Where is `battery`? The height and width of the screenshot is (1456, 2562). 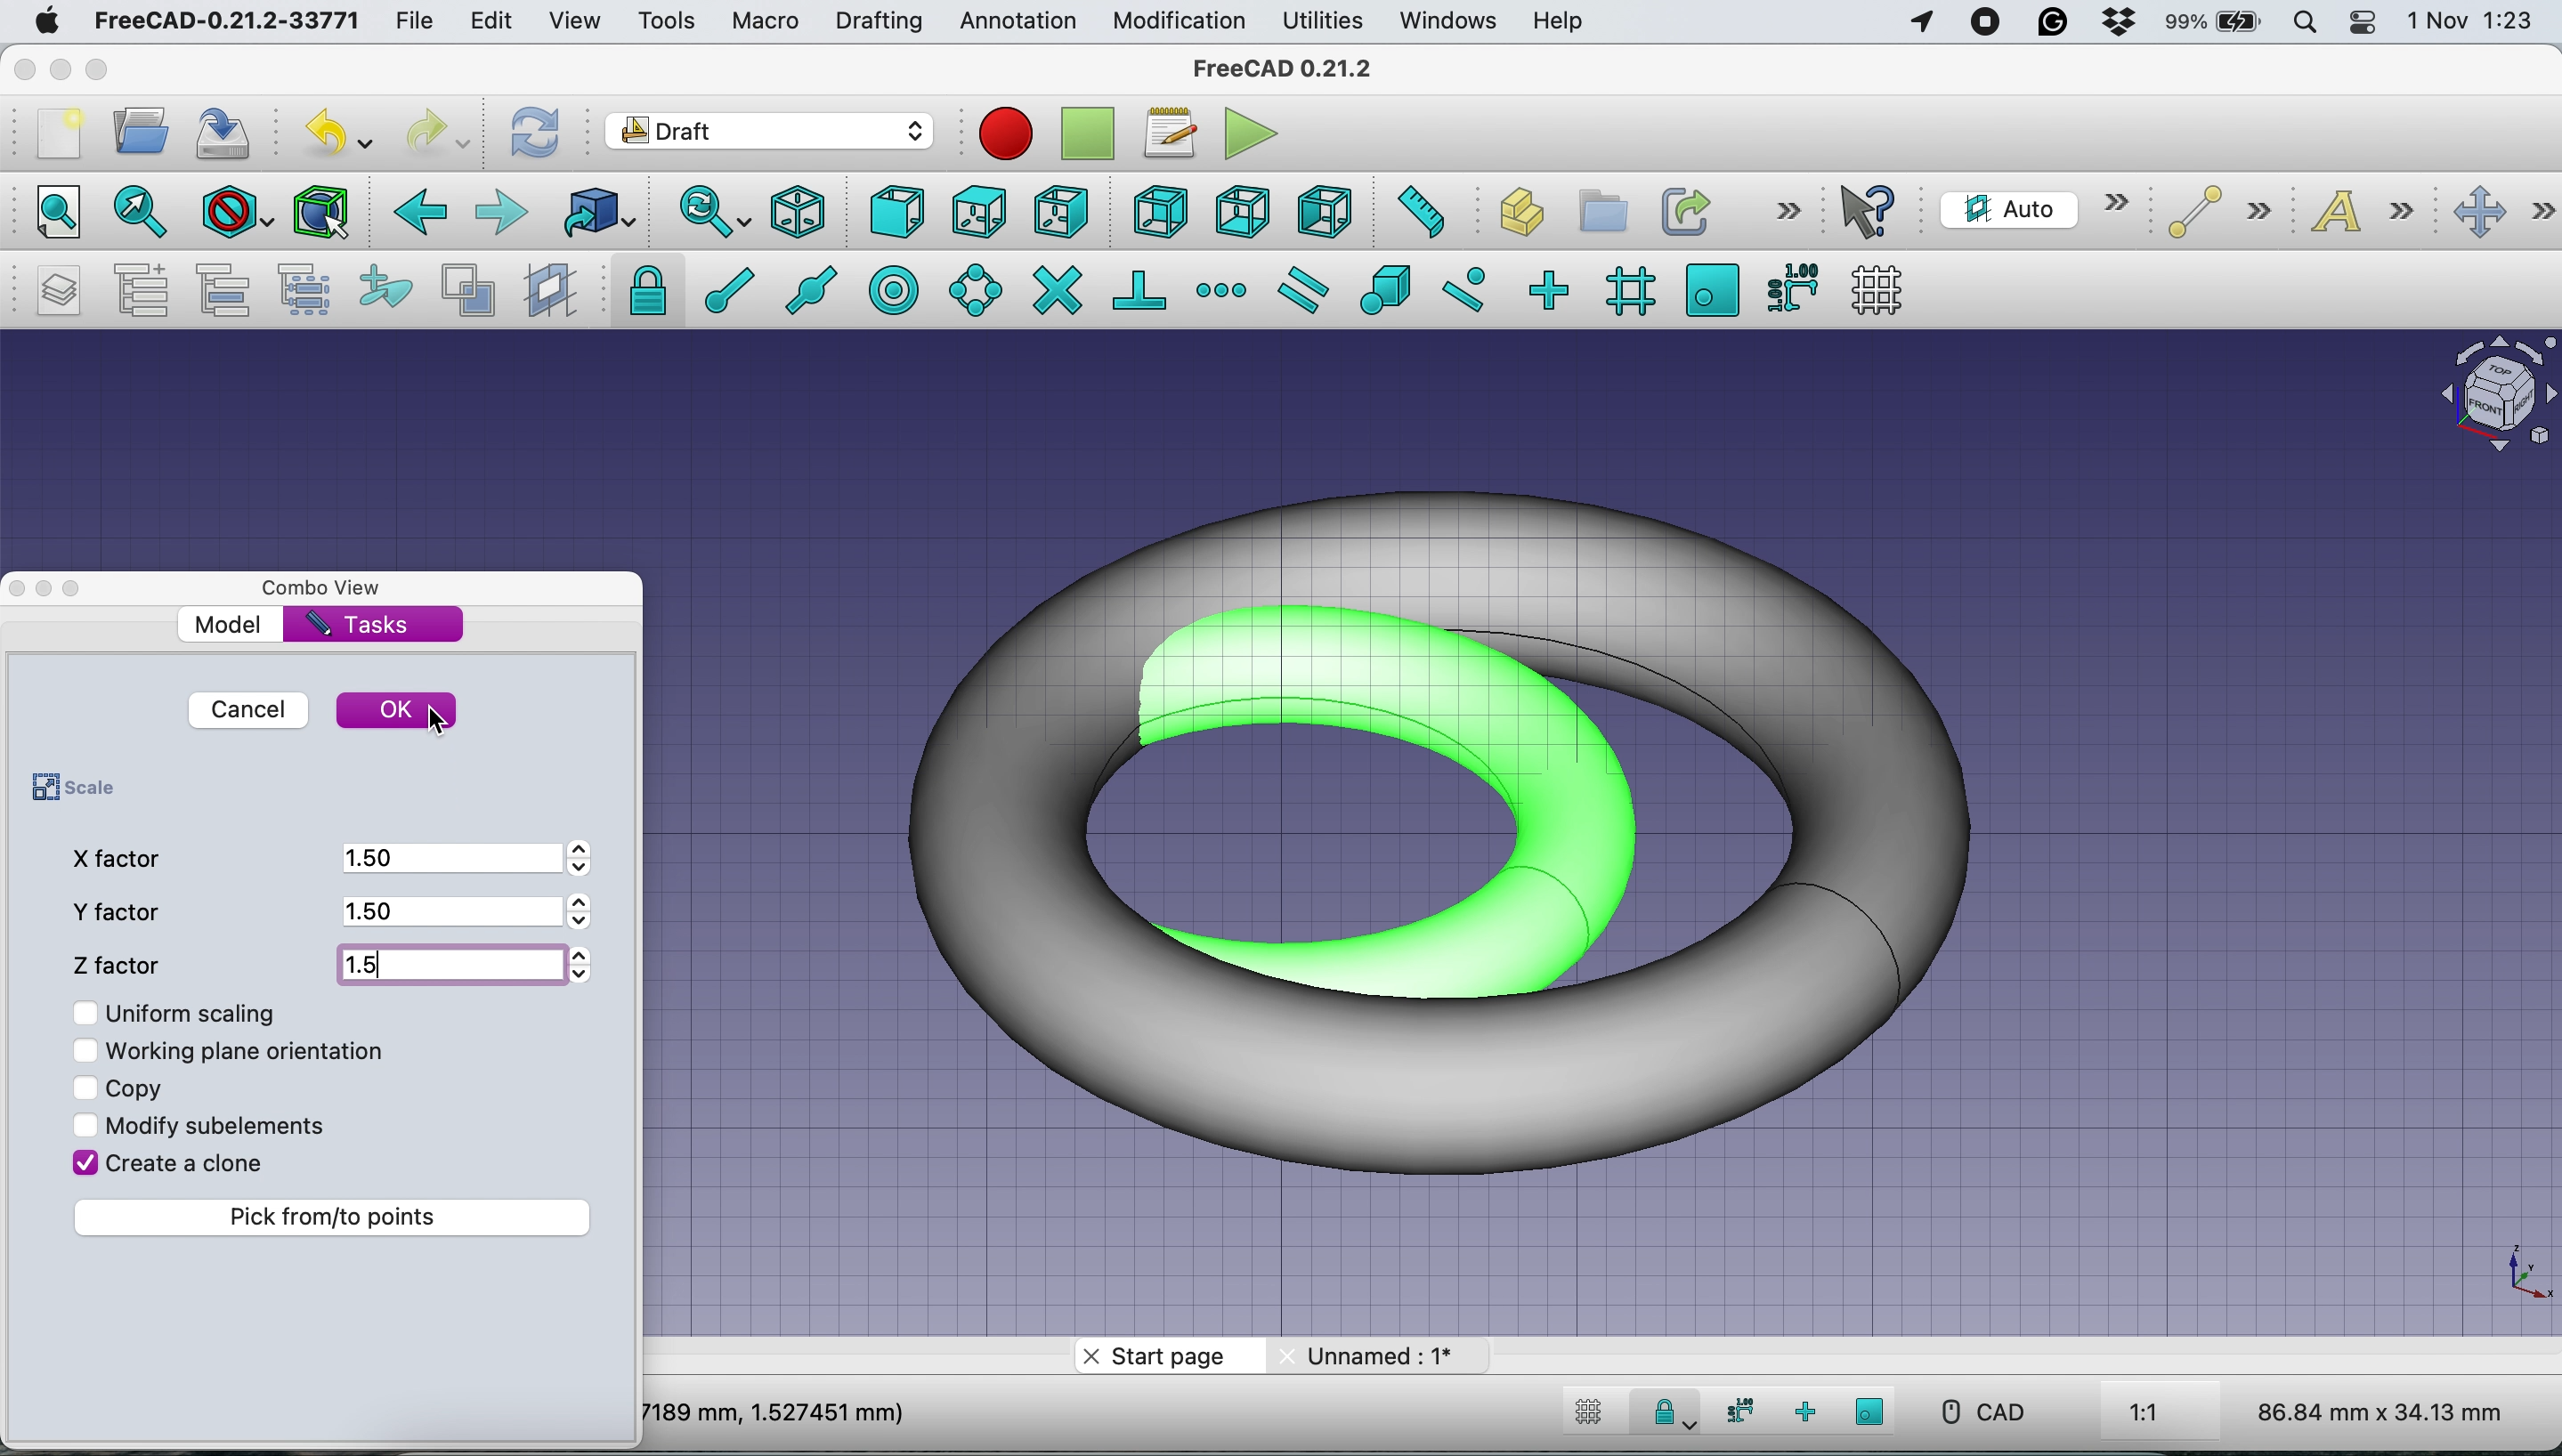
battery is located at coordinates (2215, 24).